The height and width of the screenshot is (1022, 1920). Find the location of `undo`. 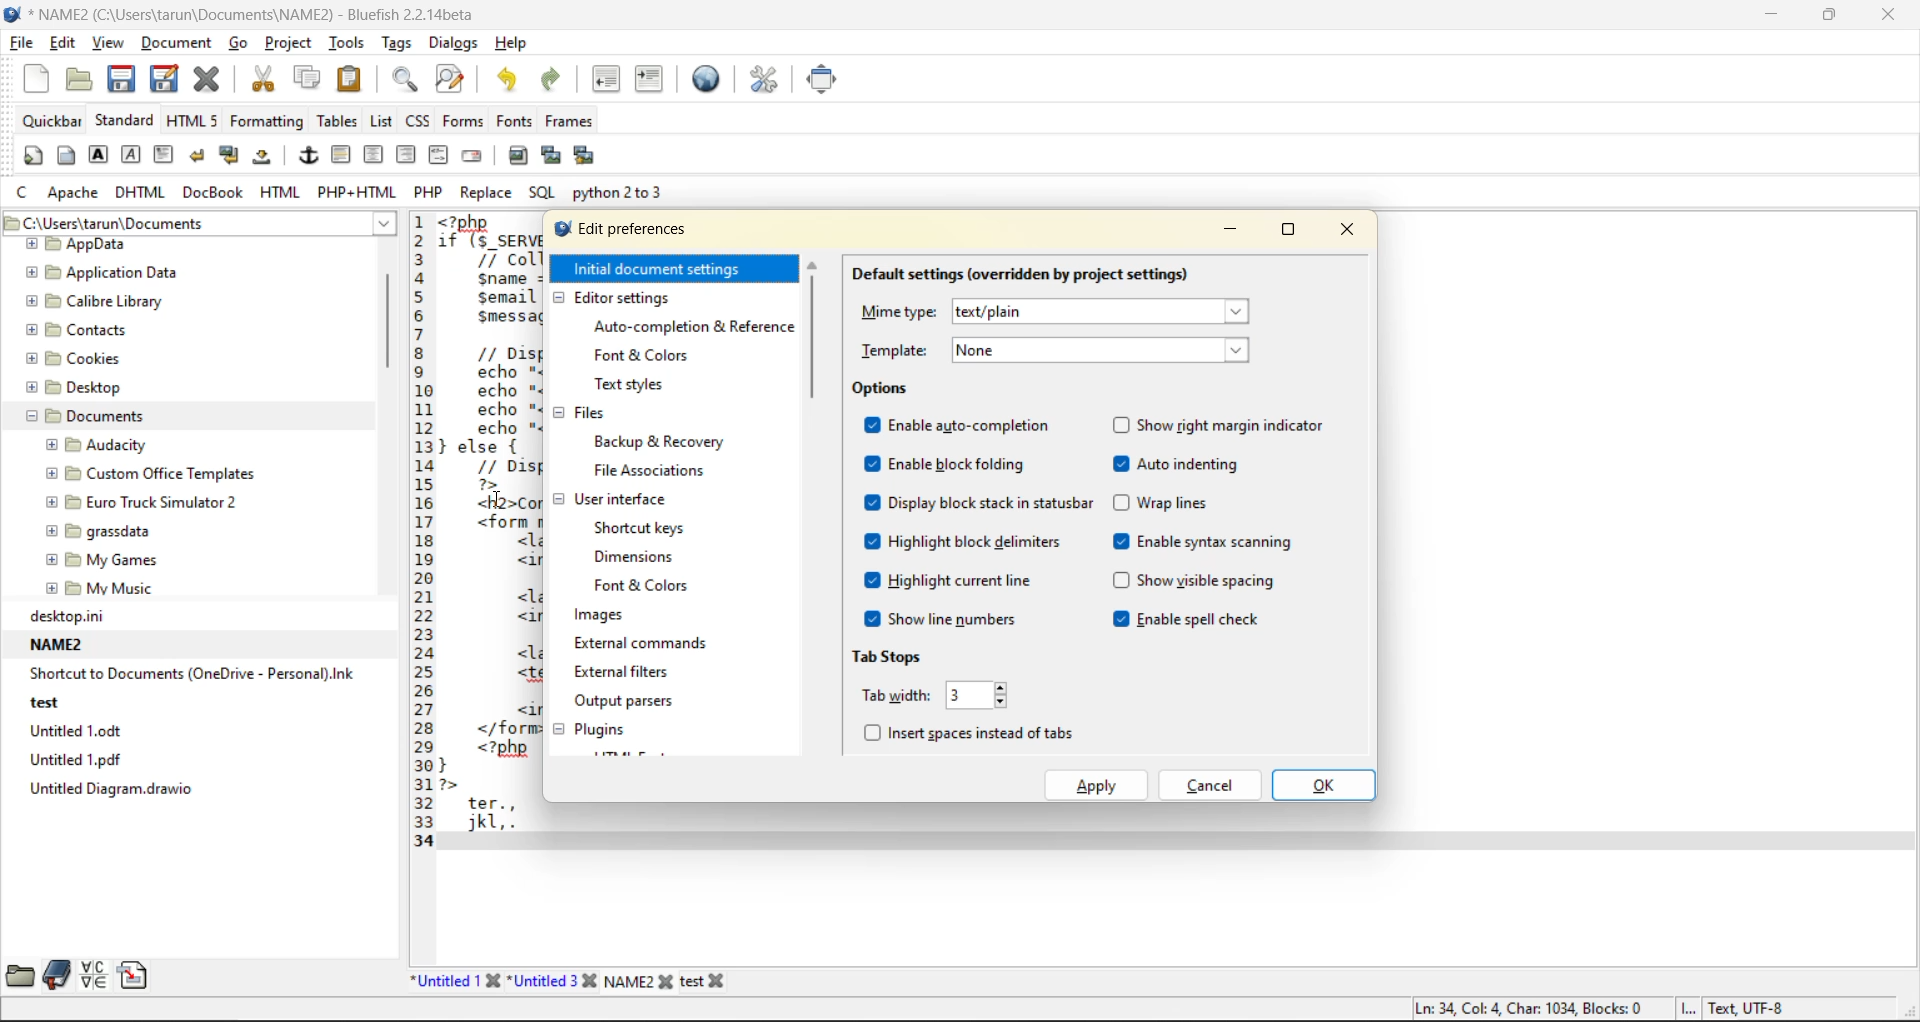

undo is located at coordinates (507, 77).